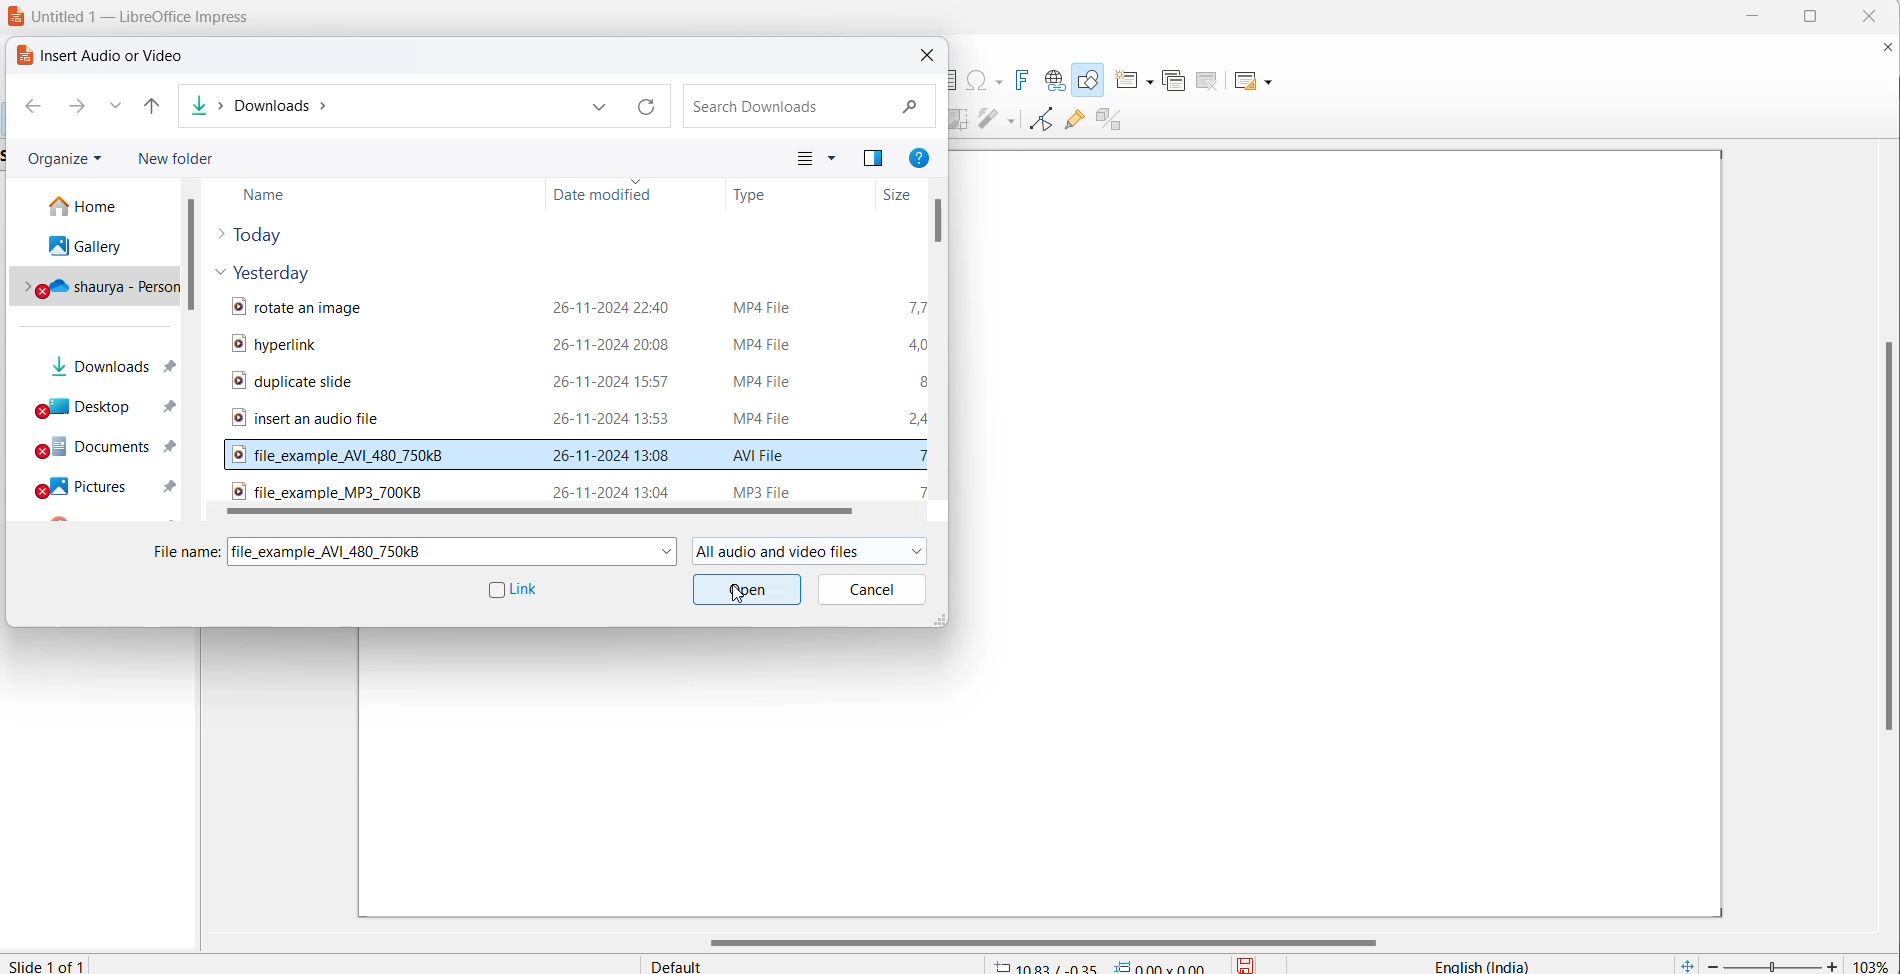 The width and height of the screenshot is (1900, 974). I want to click on horizontal scroll bar, so click(336, 512).